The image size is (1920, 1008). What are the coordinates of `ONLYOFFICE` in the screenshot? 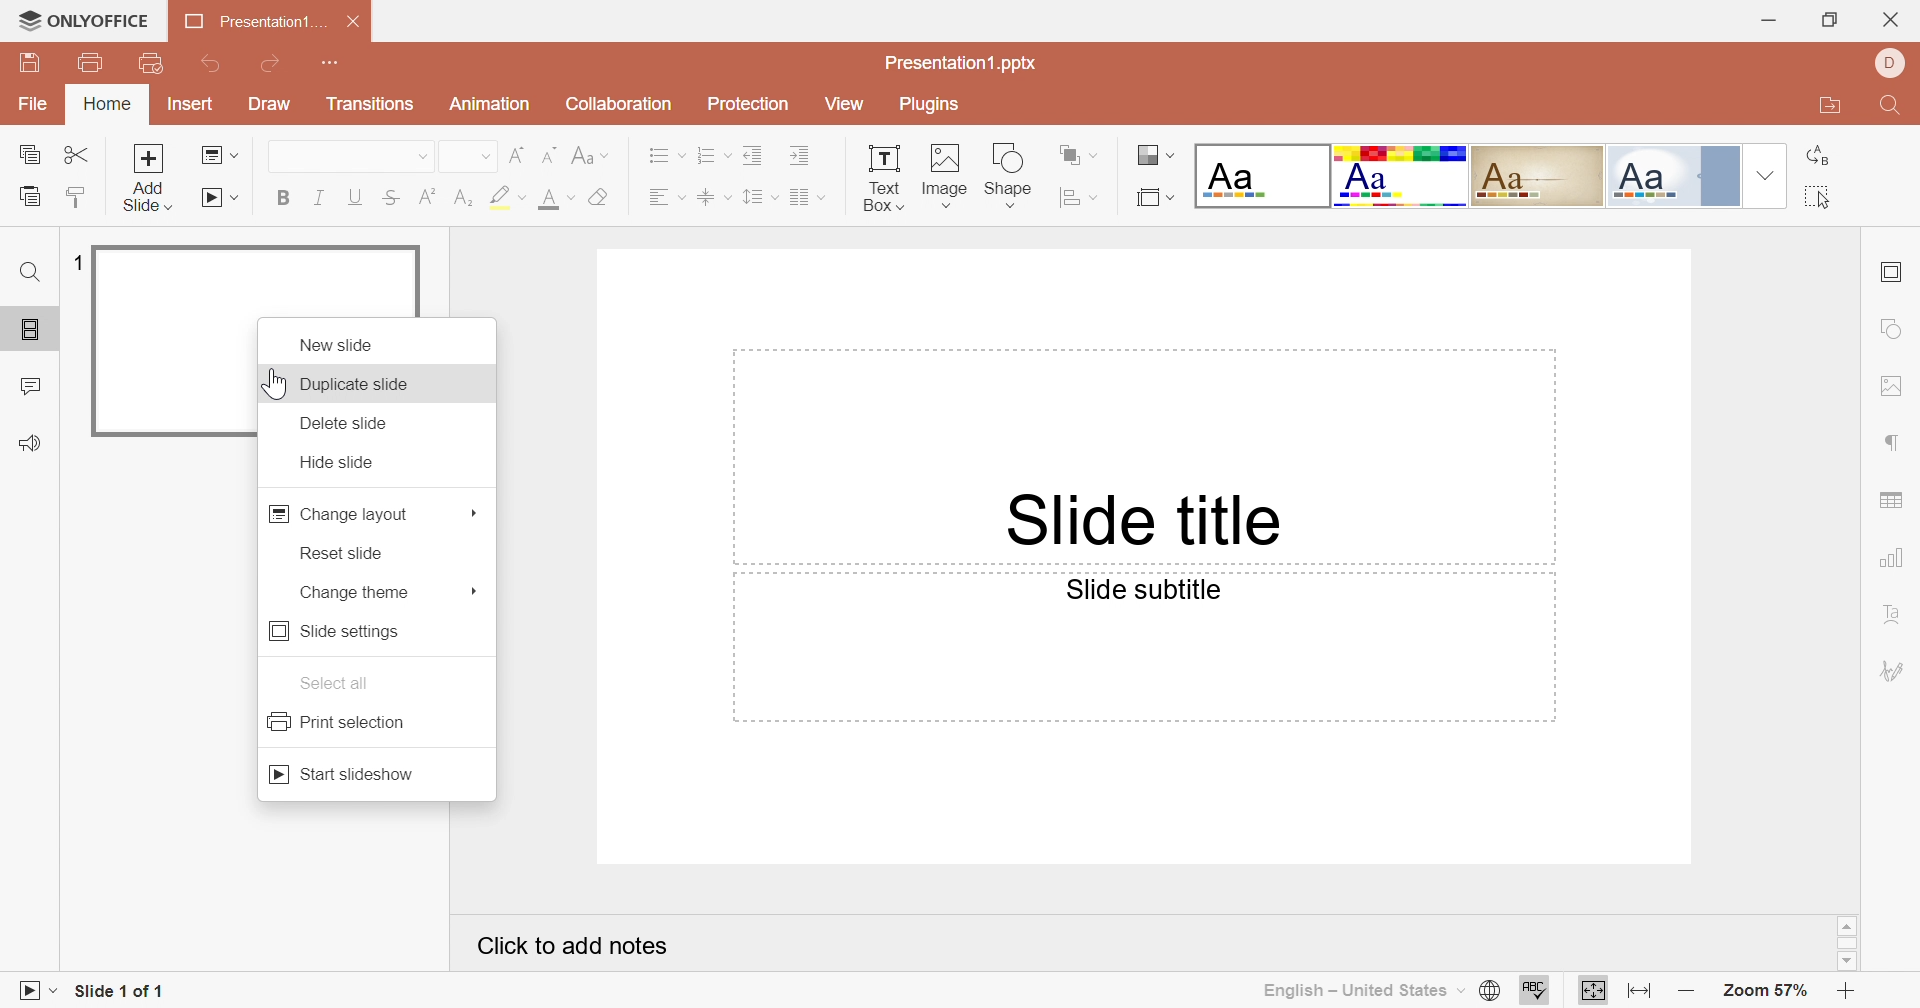 It's located at (83, 18).